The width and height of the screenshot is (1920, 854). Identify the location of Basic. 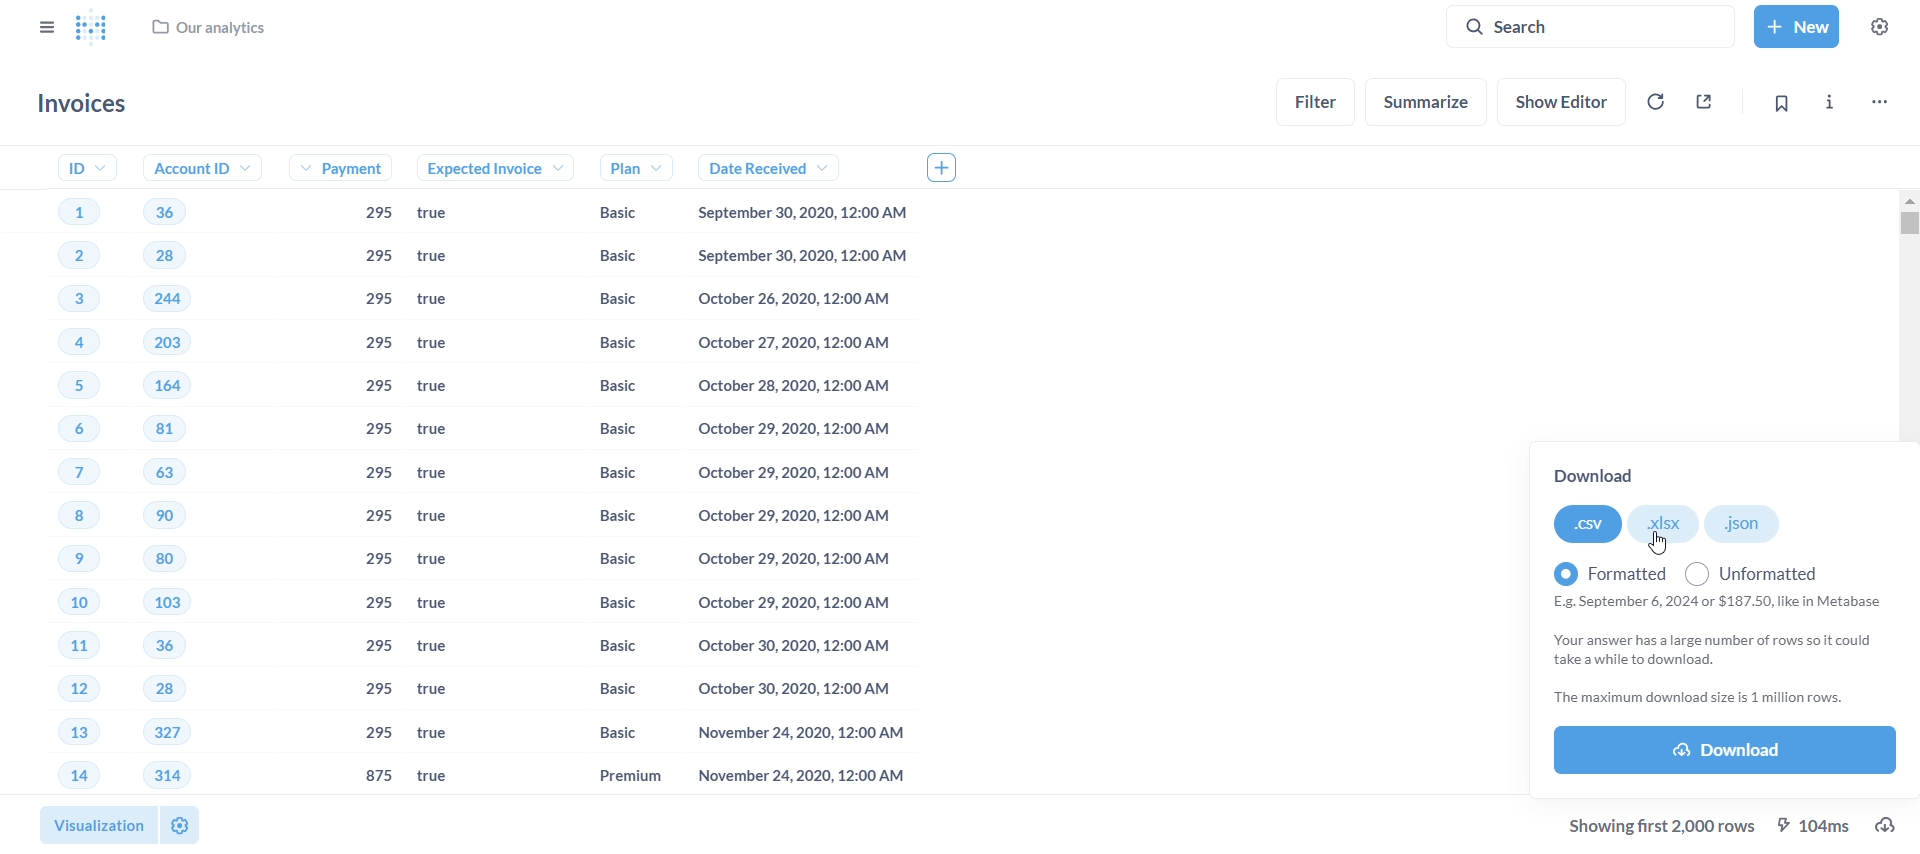
(611, 213).